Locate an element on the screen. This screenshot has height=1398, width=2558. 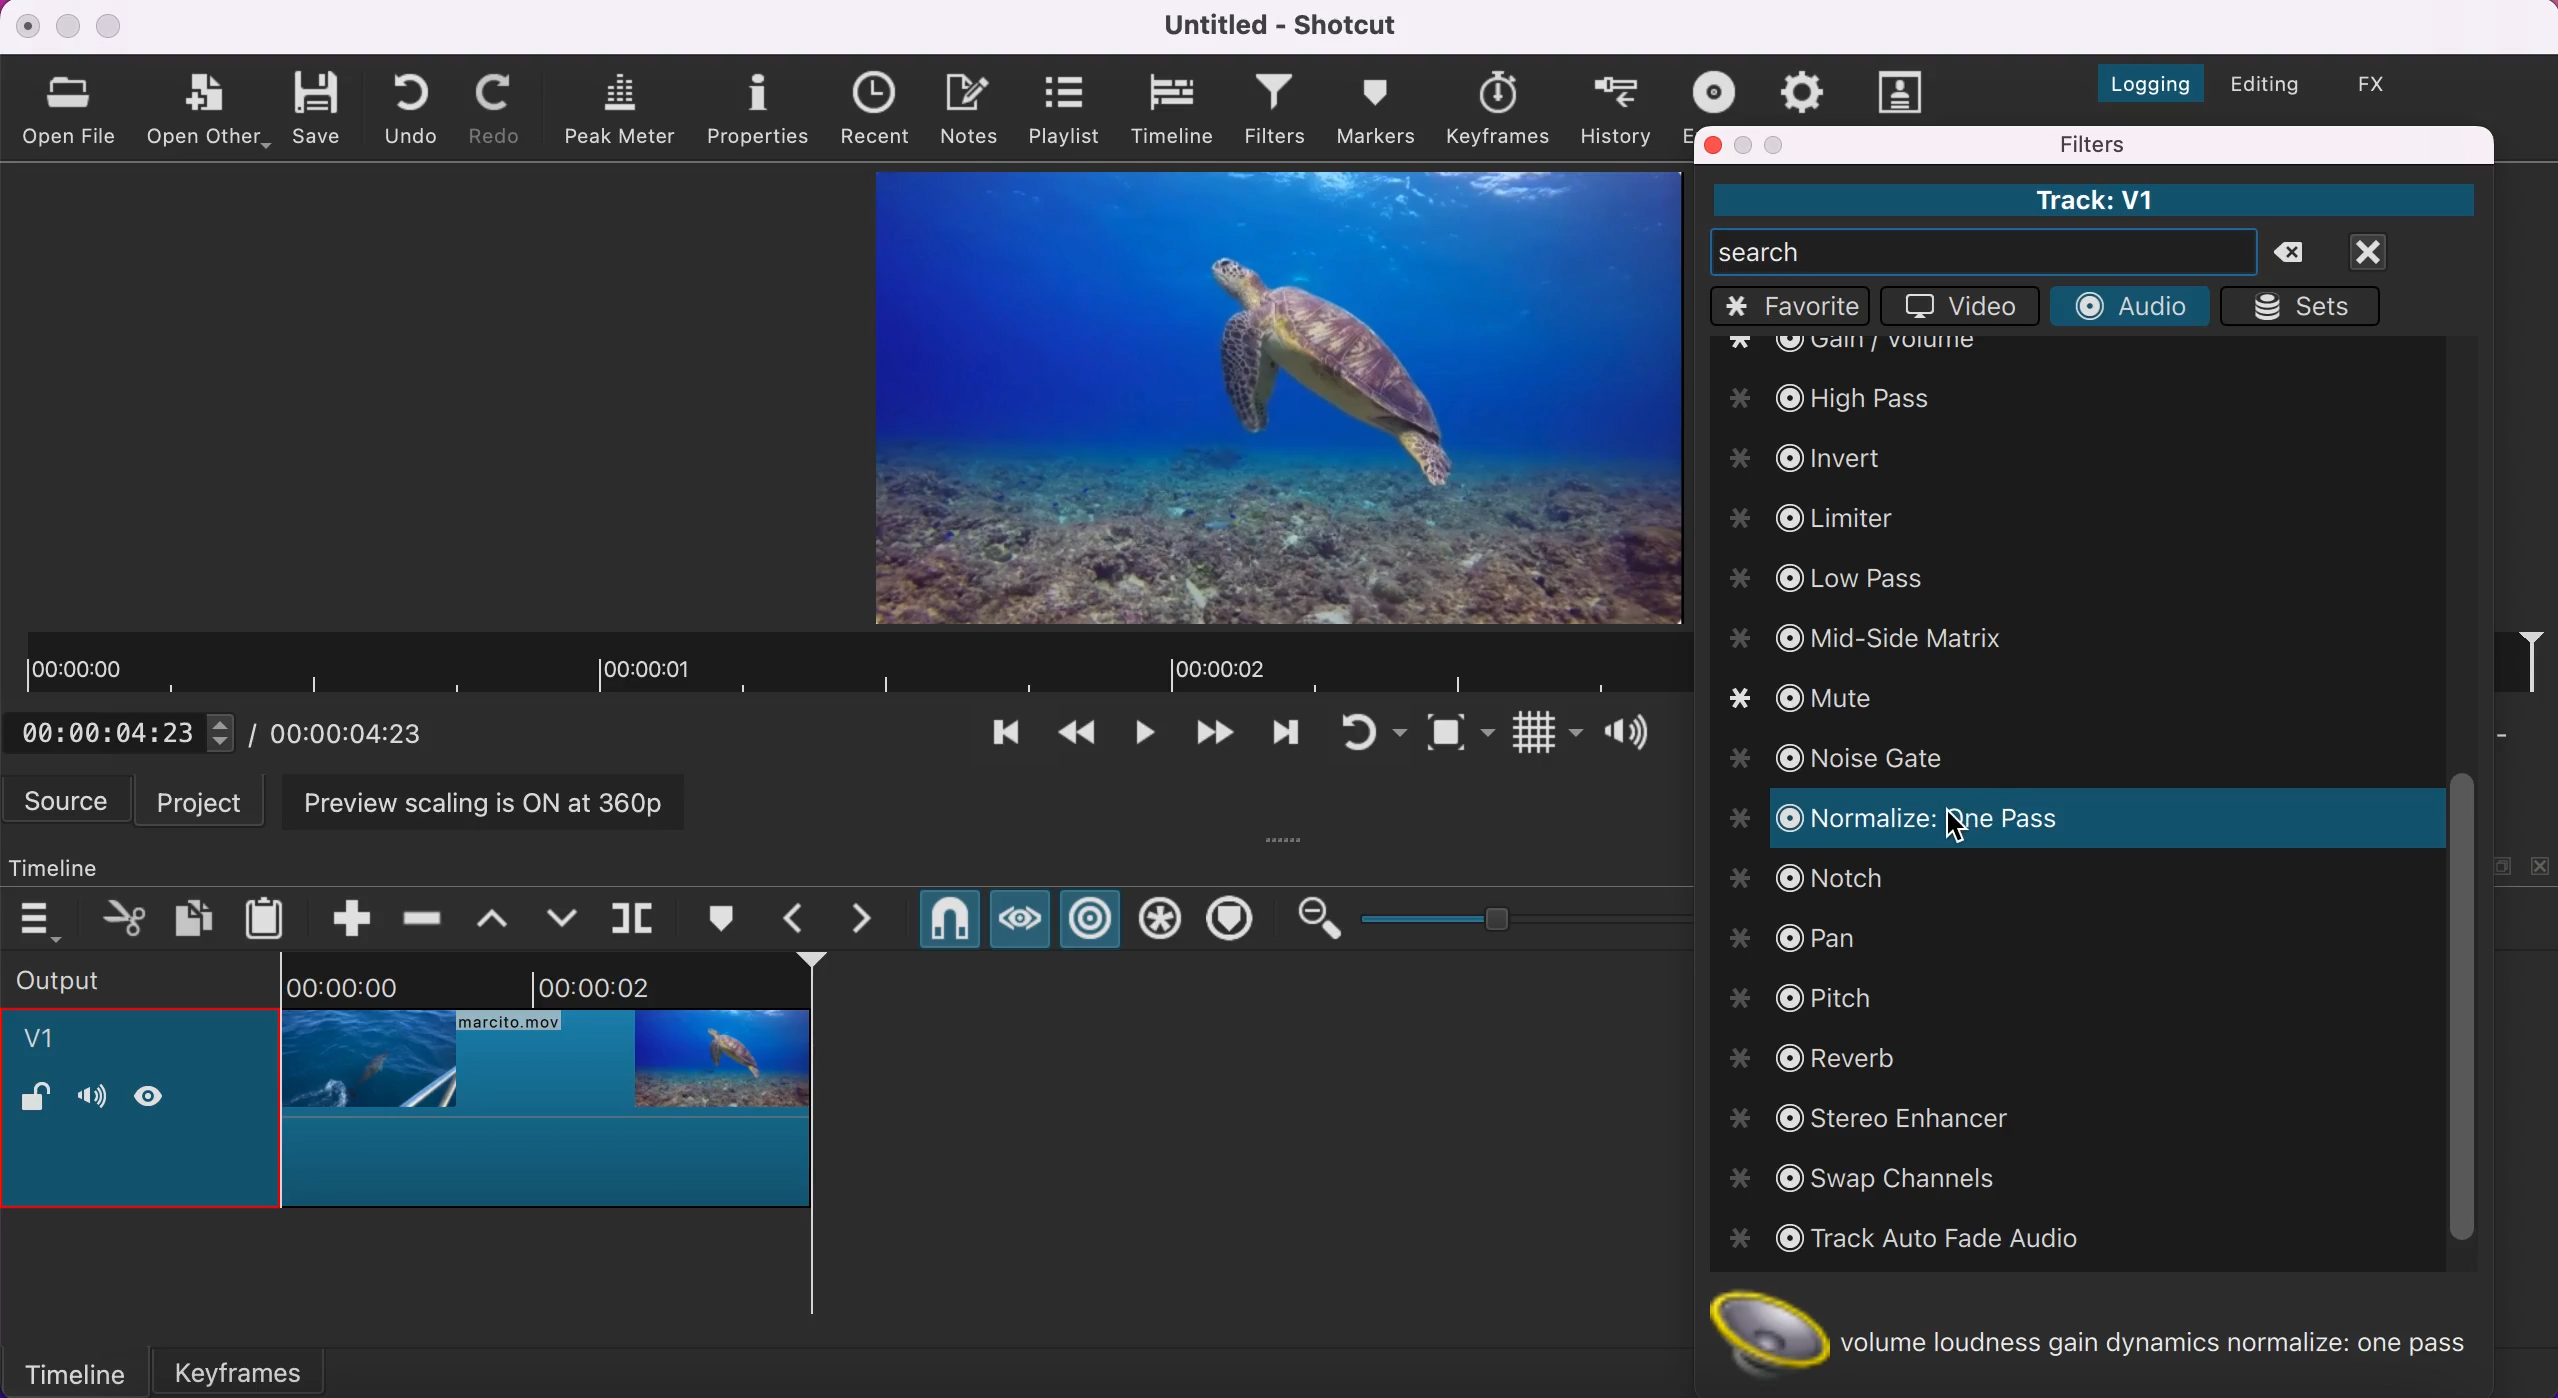
low pass is located at coordinates (1835, 579).